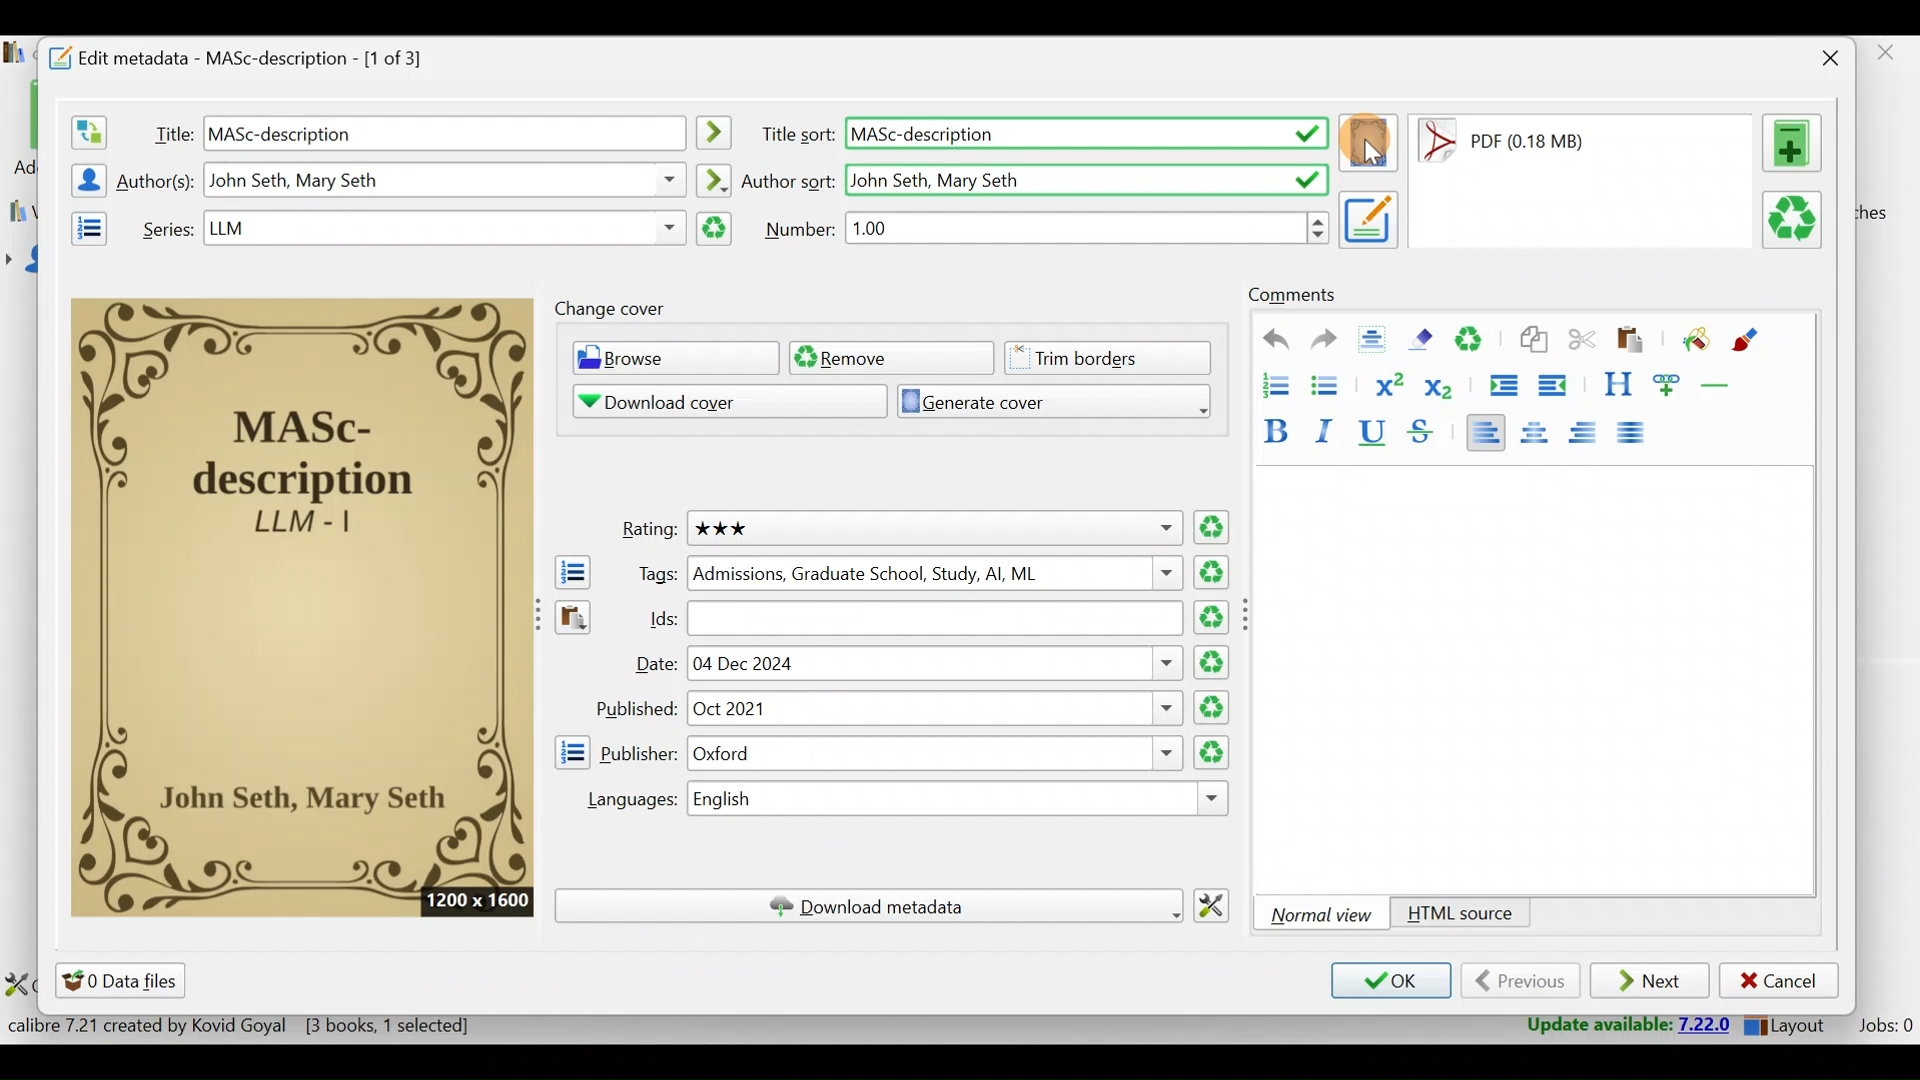 The image size is (1920, 1080). Describe the element at coordinates (1209, 752) in the screenshot. I see `Clear publisher` at that location.